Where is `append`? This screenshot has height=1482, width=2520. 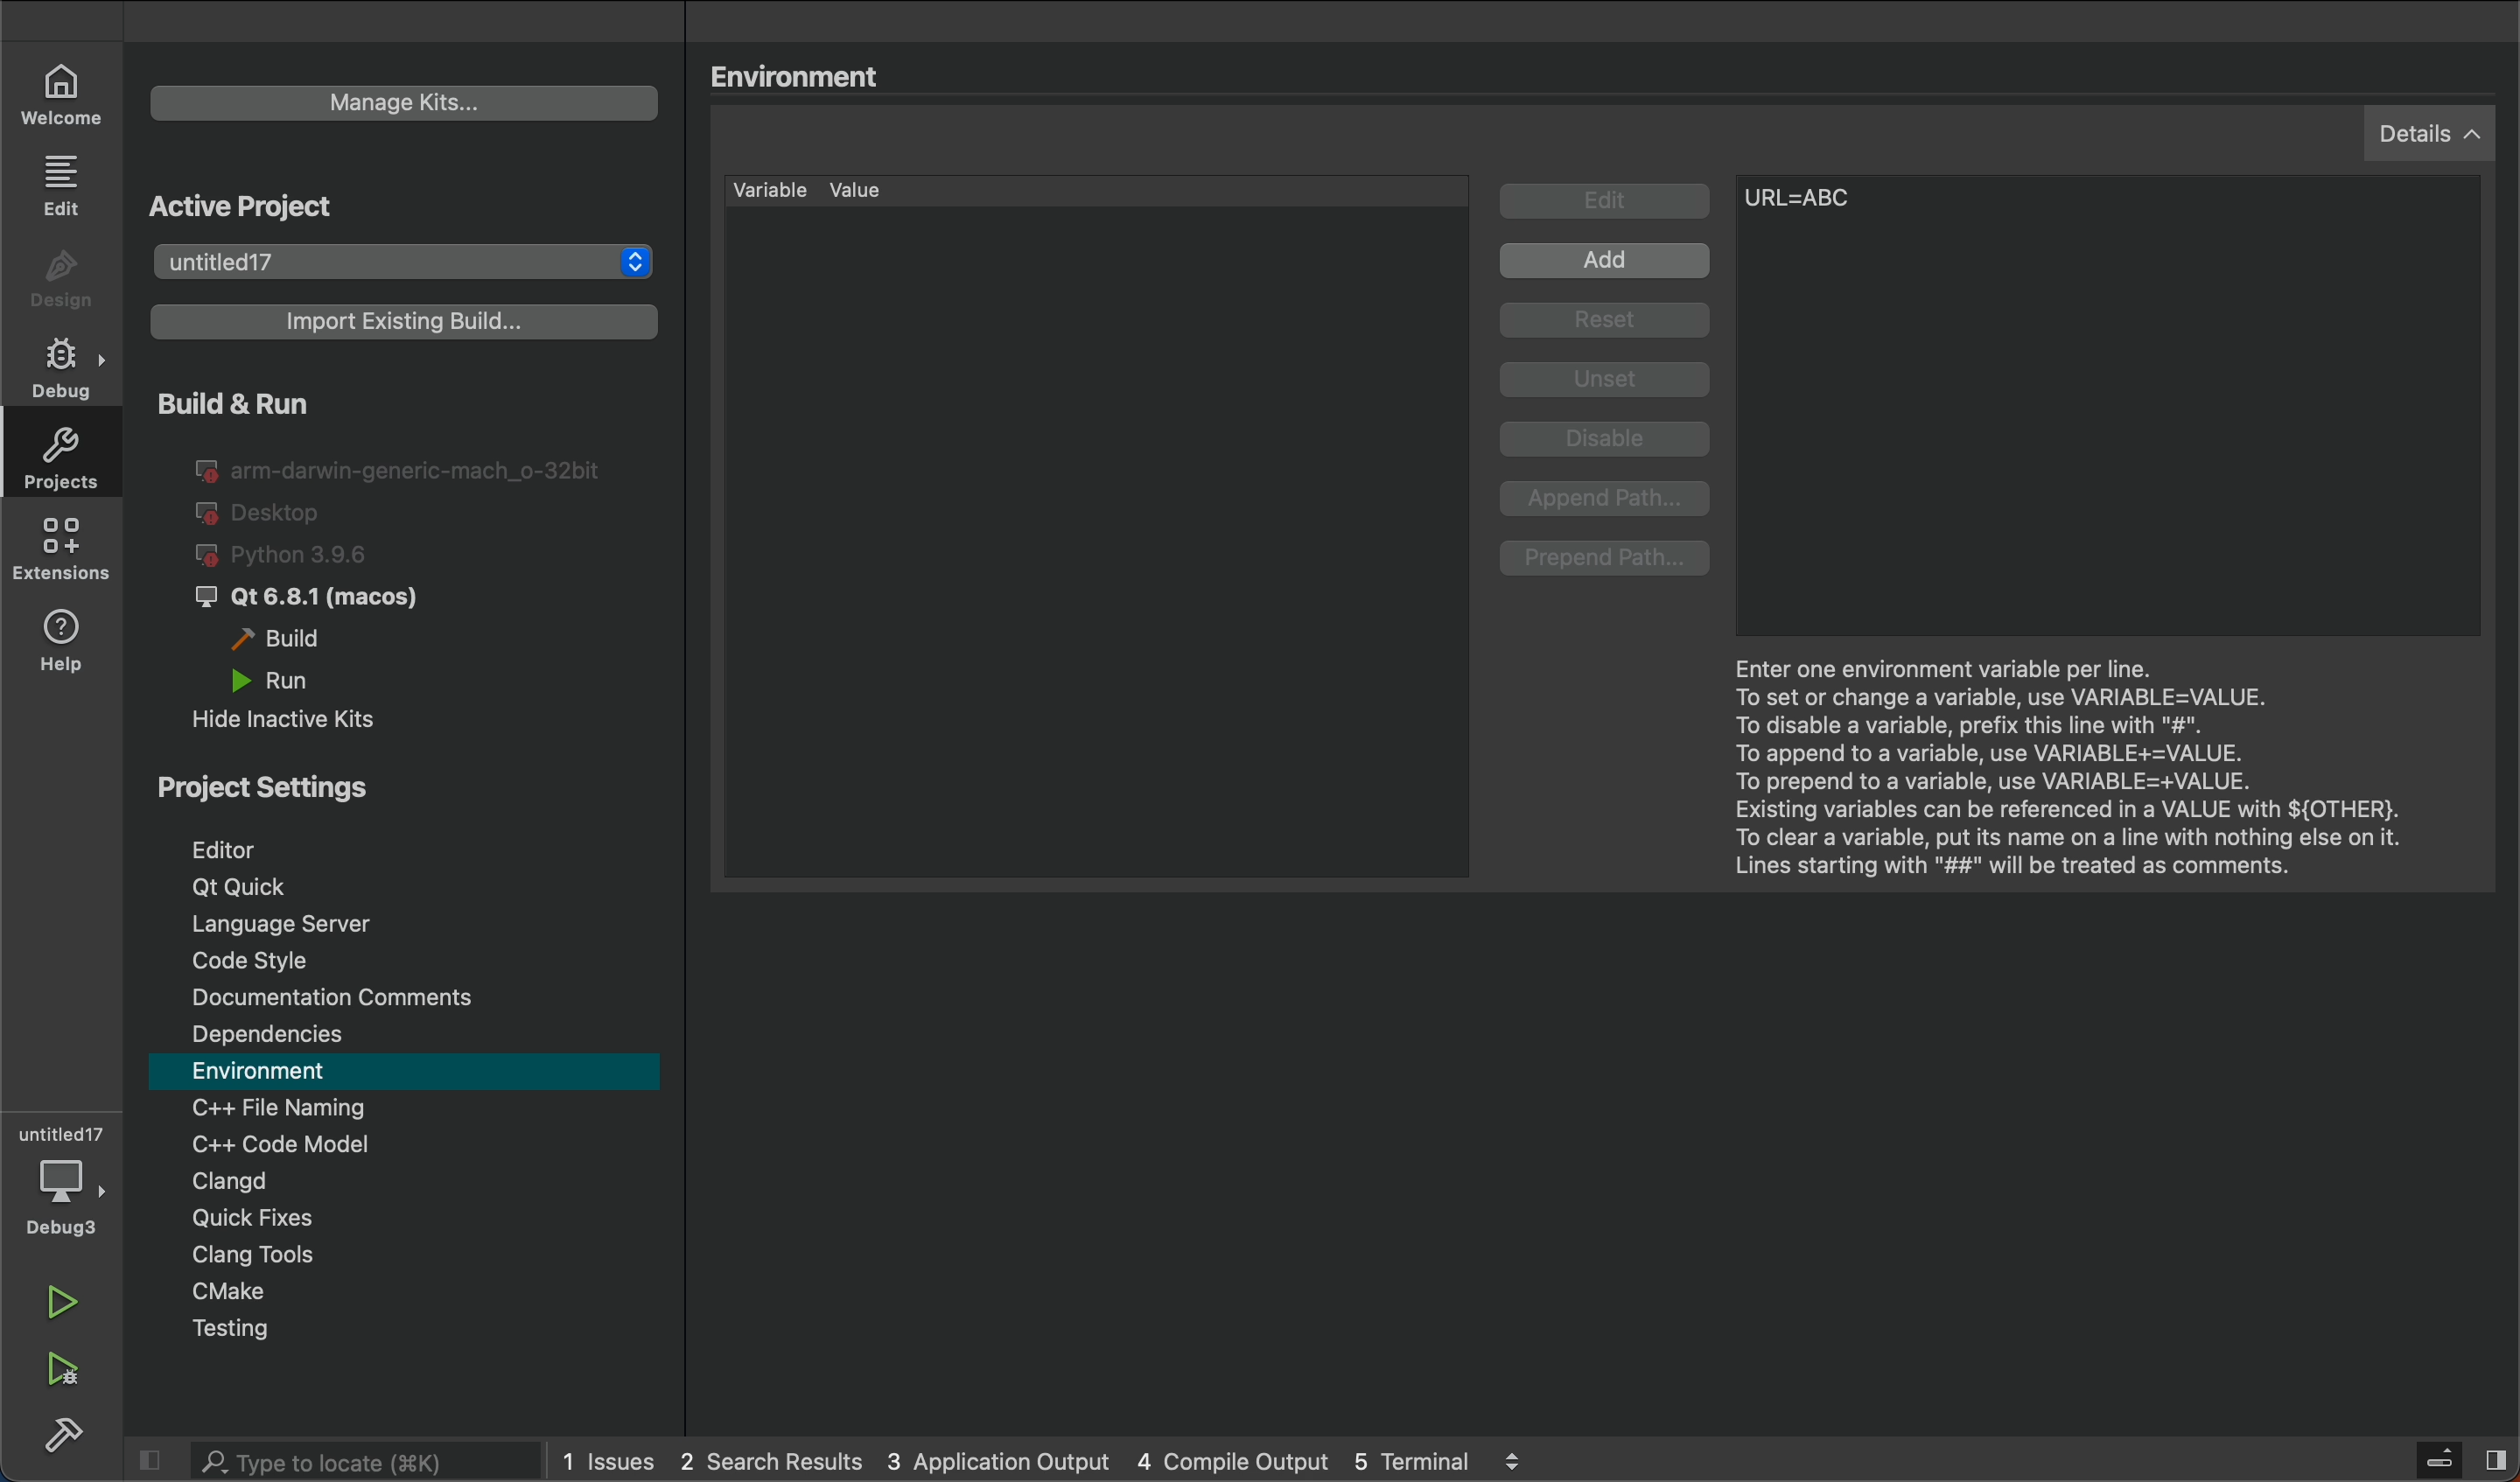
append is located at coordinates (1609, 500).